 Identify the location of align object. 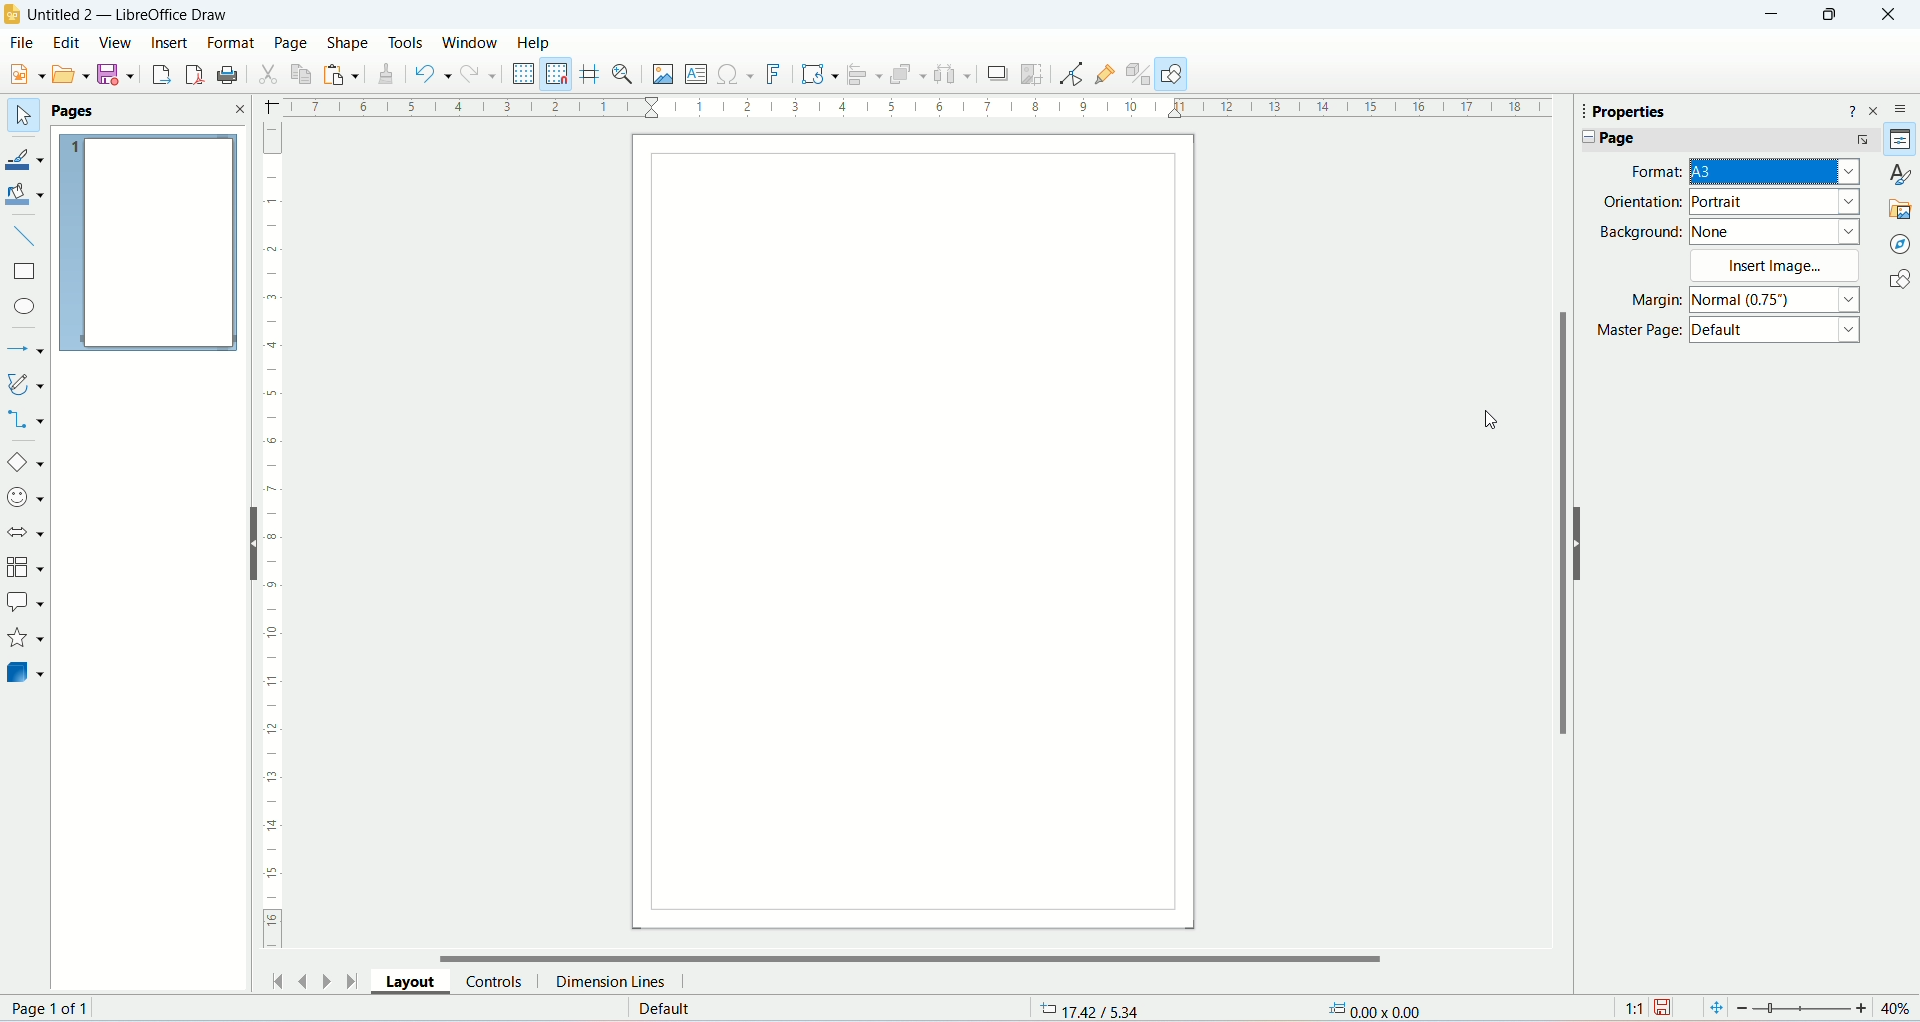
(863, 77).